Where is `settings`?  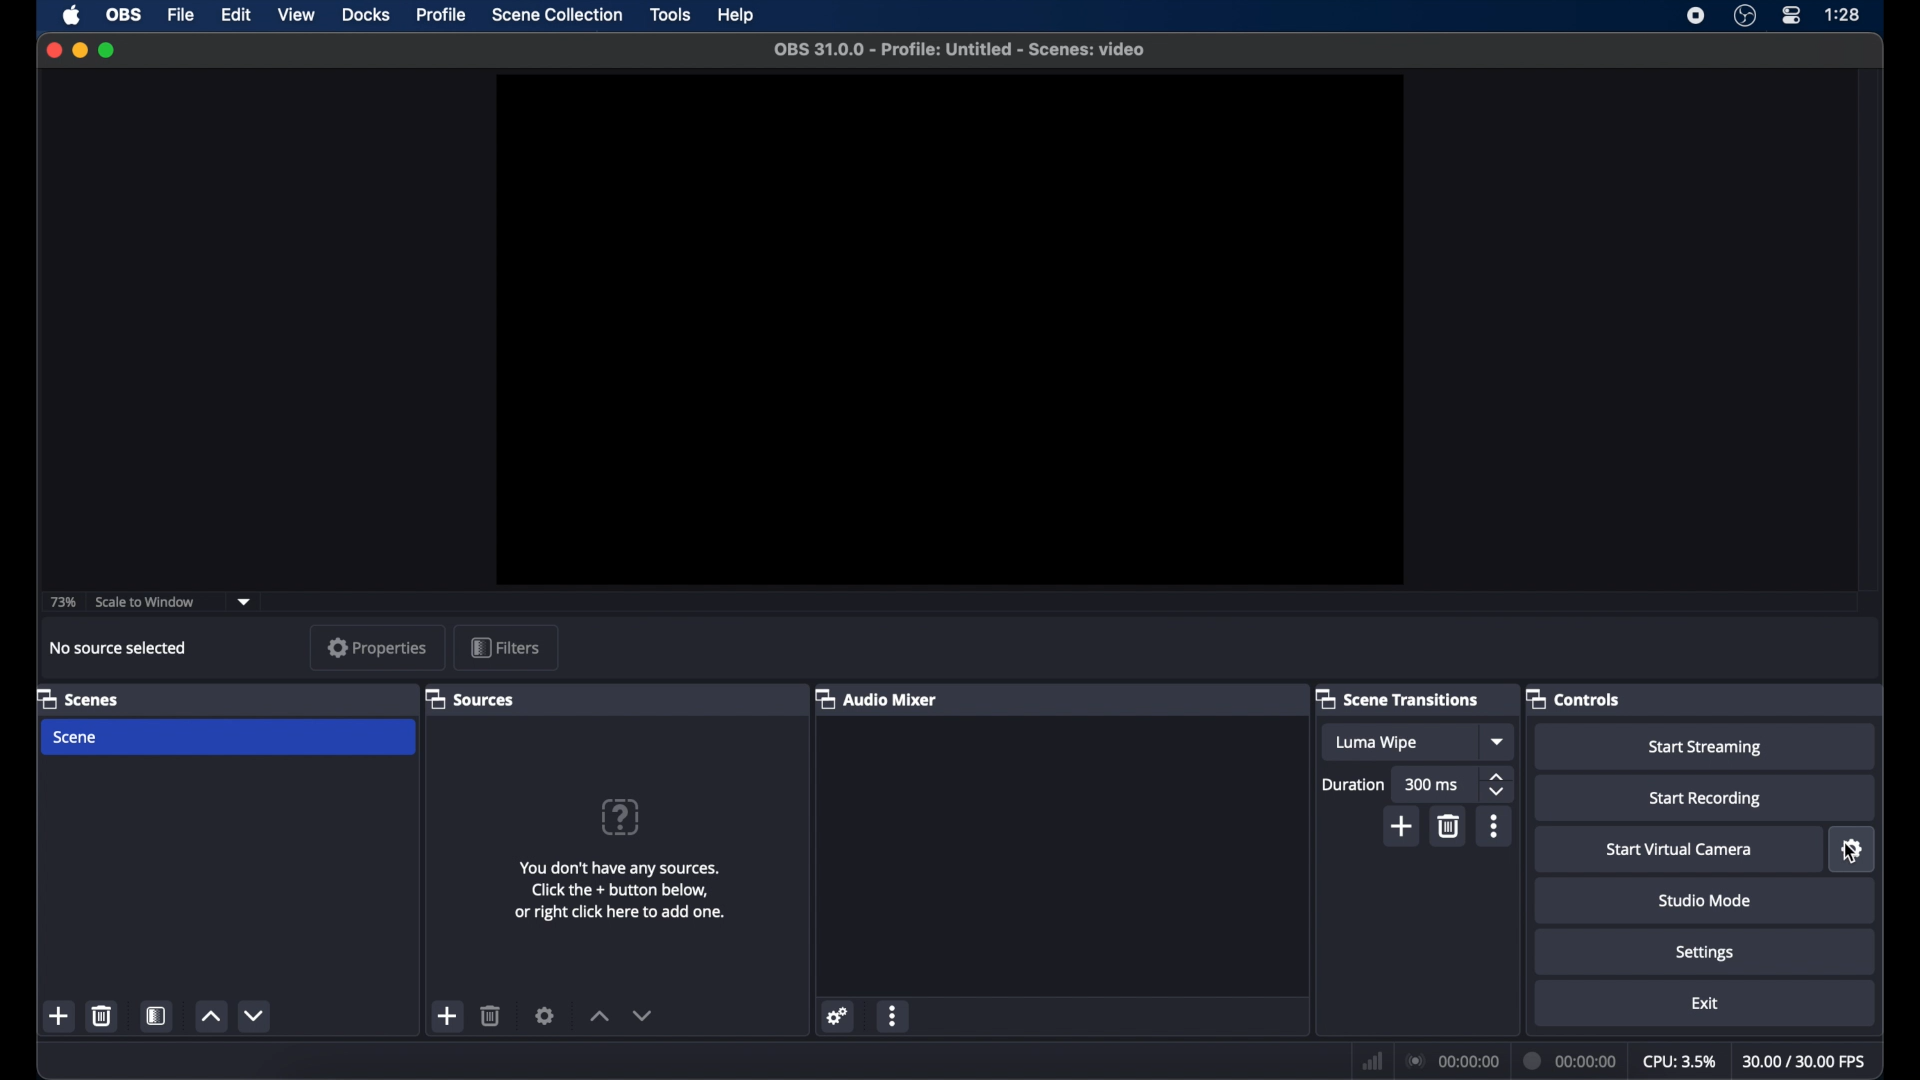
settings is located at coordinates (1705, 952).